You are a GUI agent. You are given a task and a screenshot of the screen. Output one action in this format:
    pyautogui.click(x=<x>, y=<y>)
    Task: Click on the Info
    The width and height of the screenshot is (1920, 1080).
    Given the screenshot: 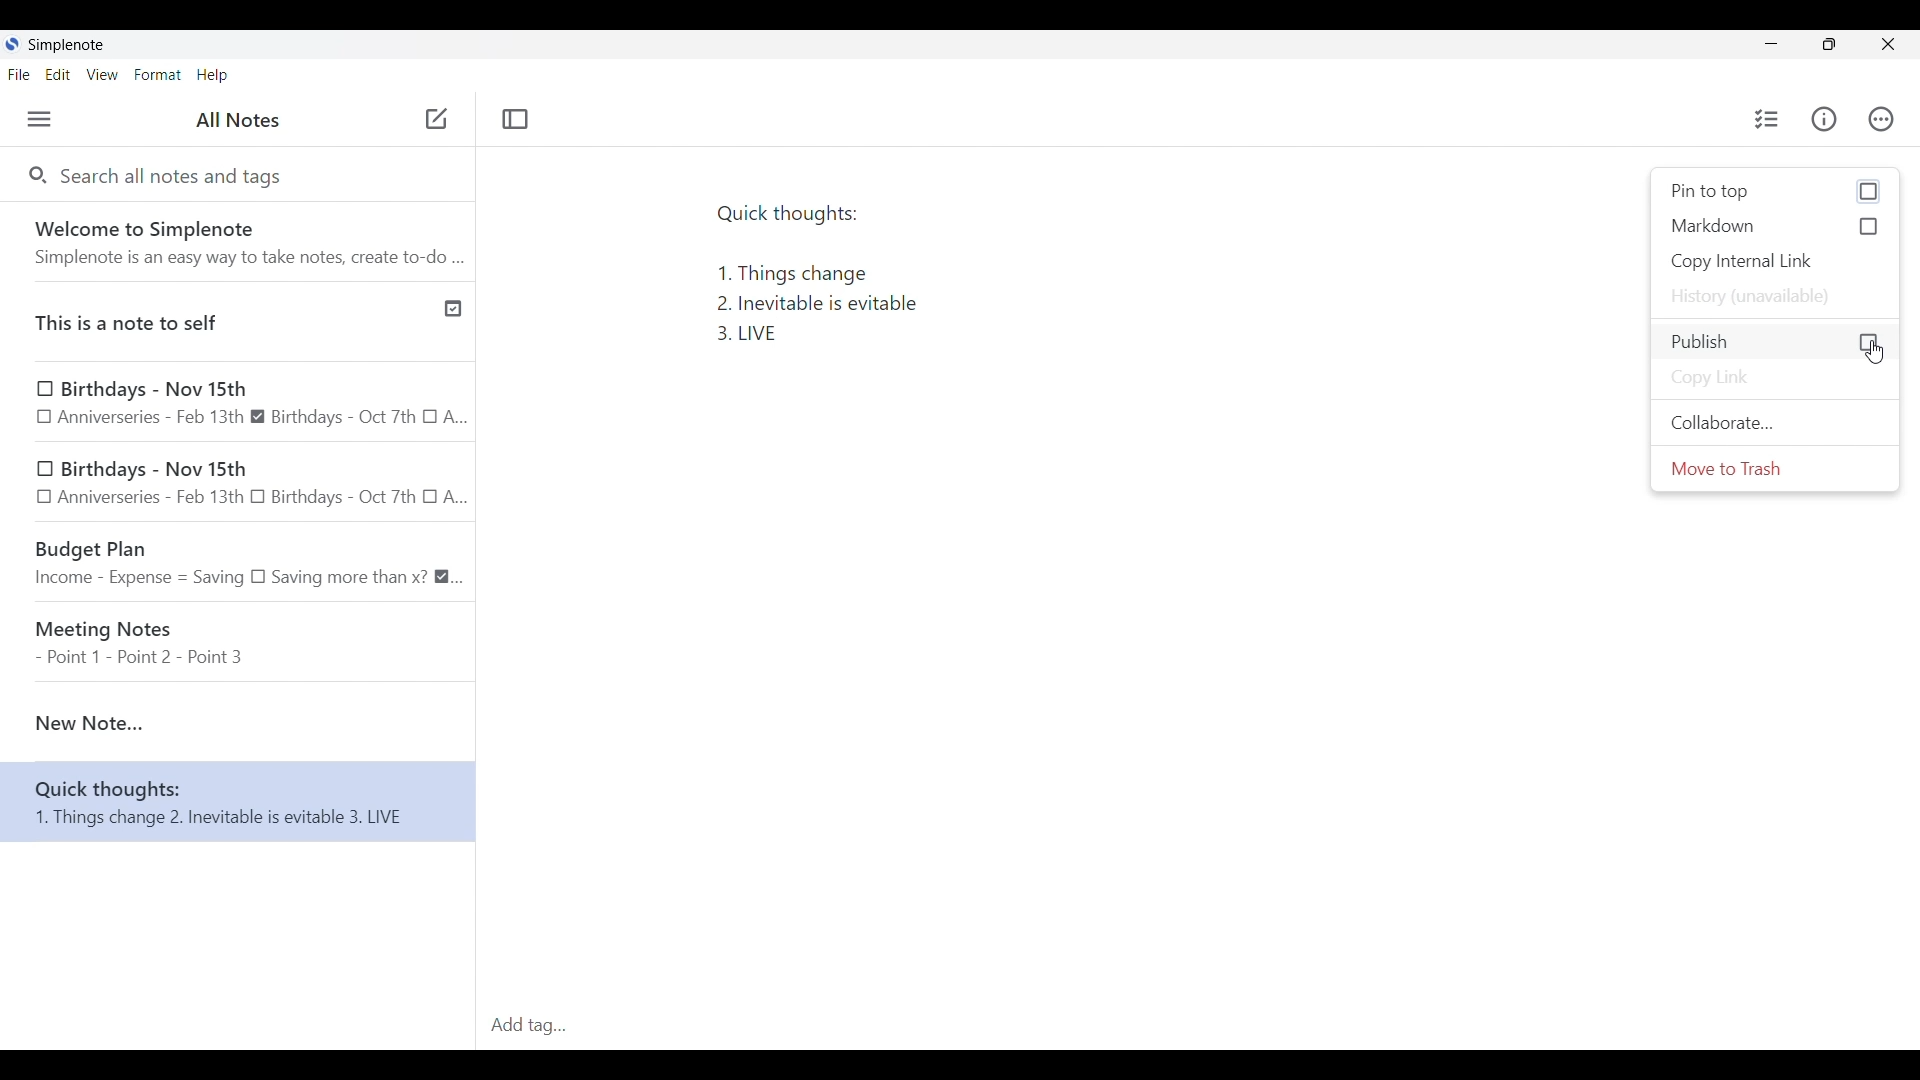 What is the action you would take?
    pyautogui.click(x=1824, y=119)
    